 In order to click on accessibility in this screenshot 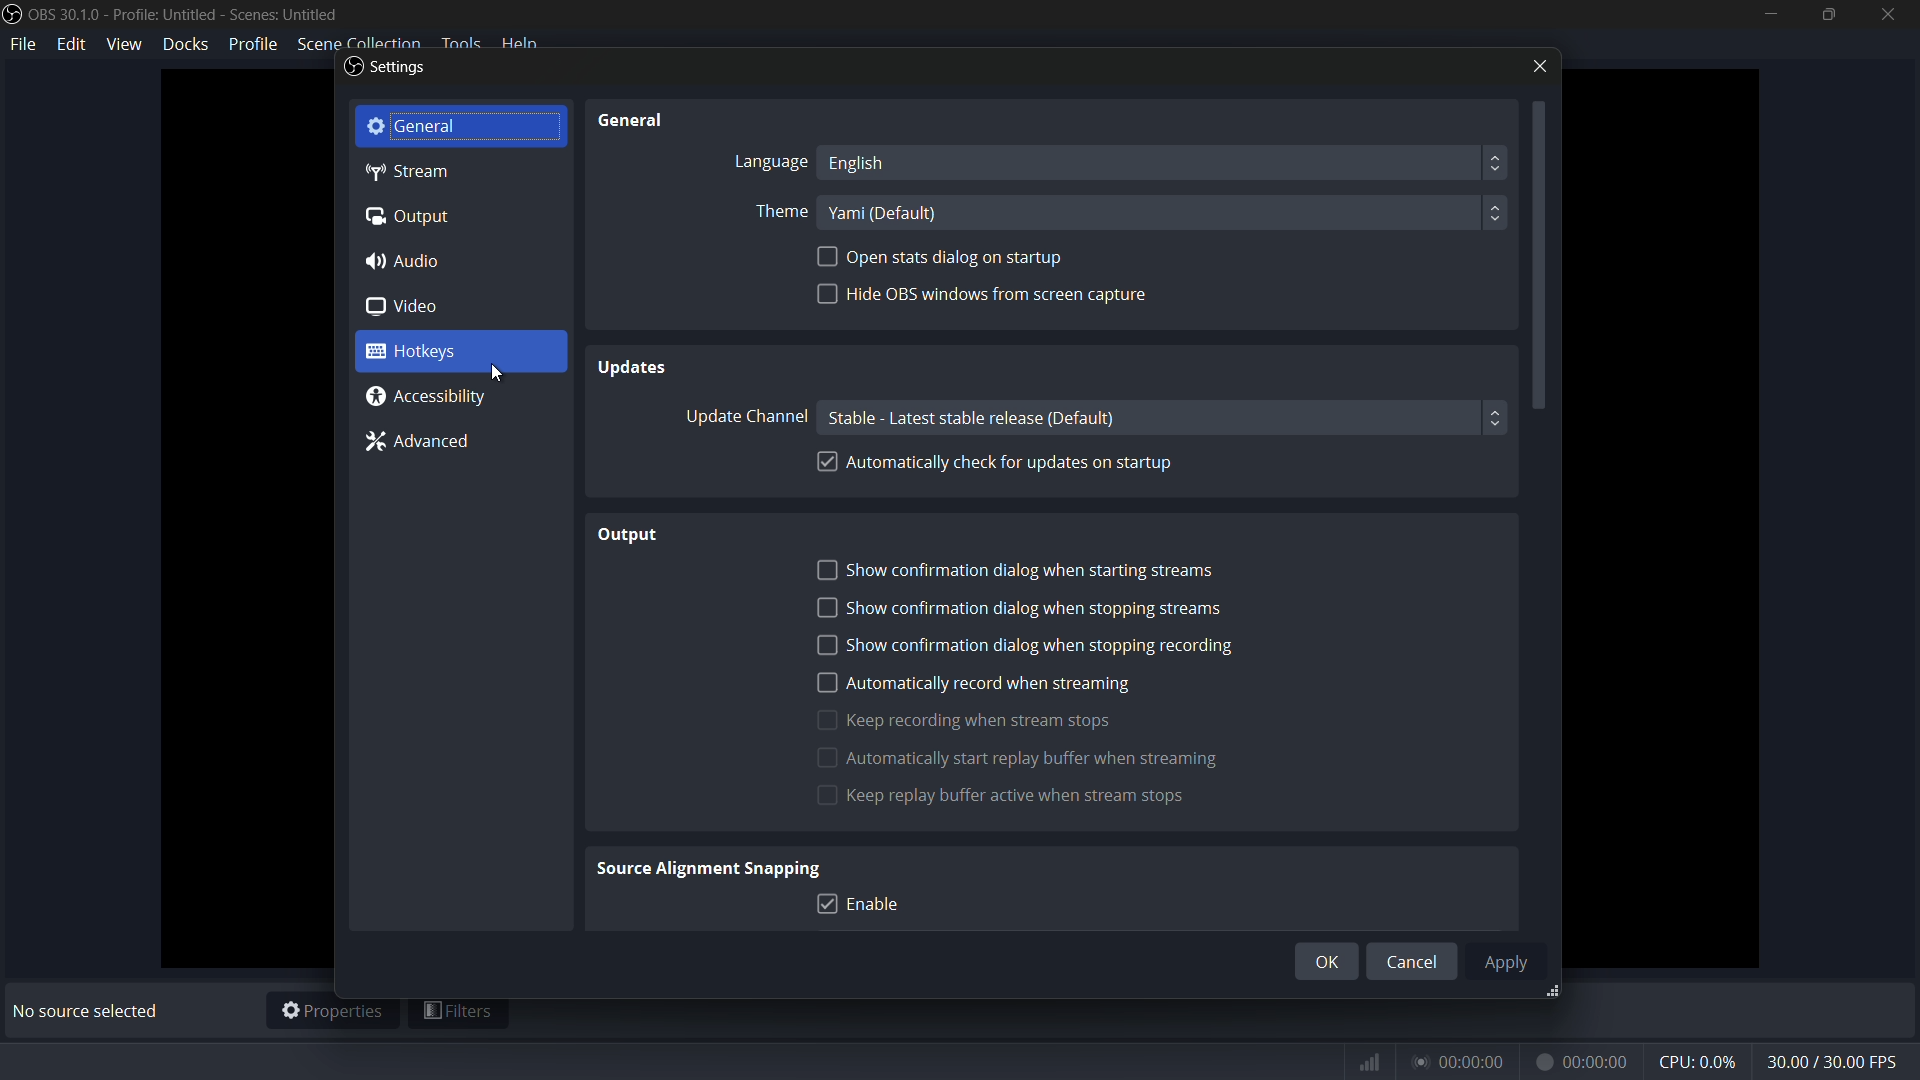, I will do `click(427, 399)`.